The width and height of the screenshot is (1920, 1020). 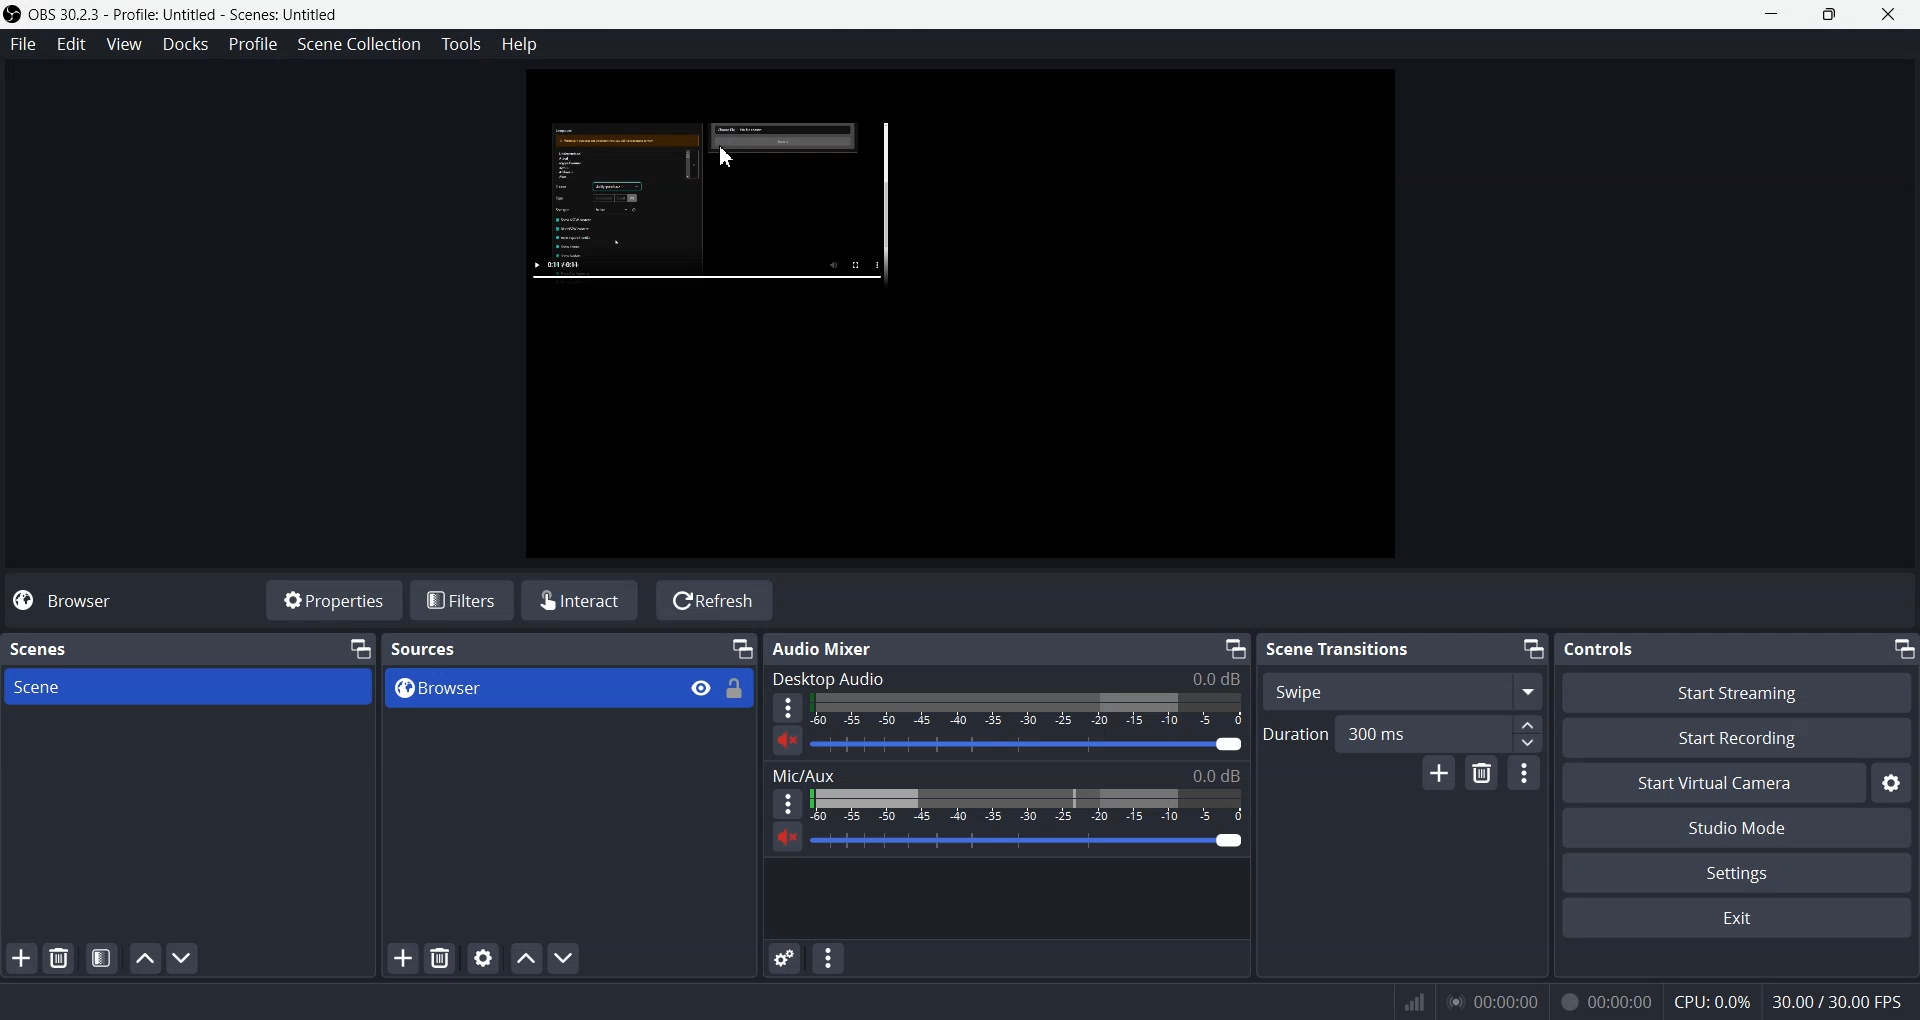 I want to click on Scene Transitions, so click(x=1335, y=647).